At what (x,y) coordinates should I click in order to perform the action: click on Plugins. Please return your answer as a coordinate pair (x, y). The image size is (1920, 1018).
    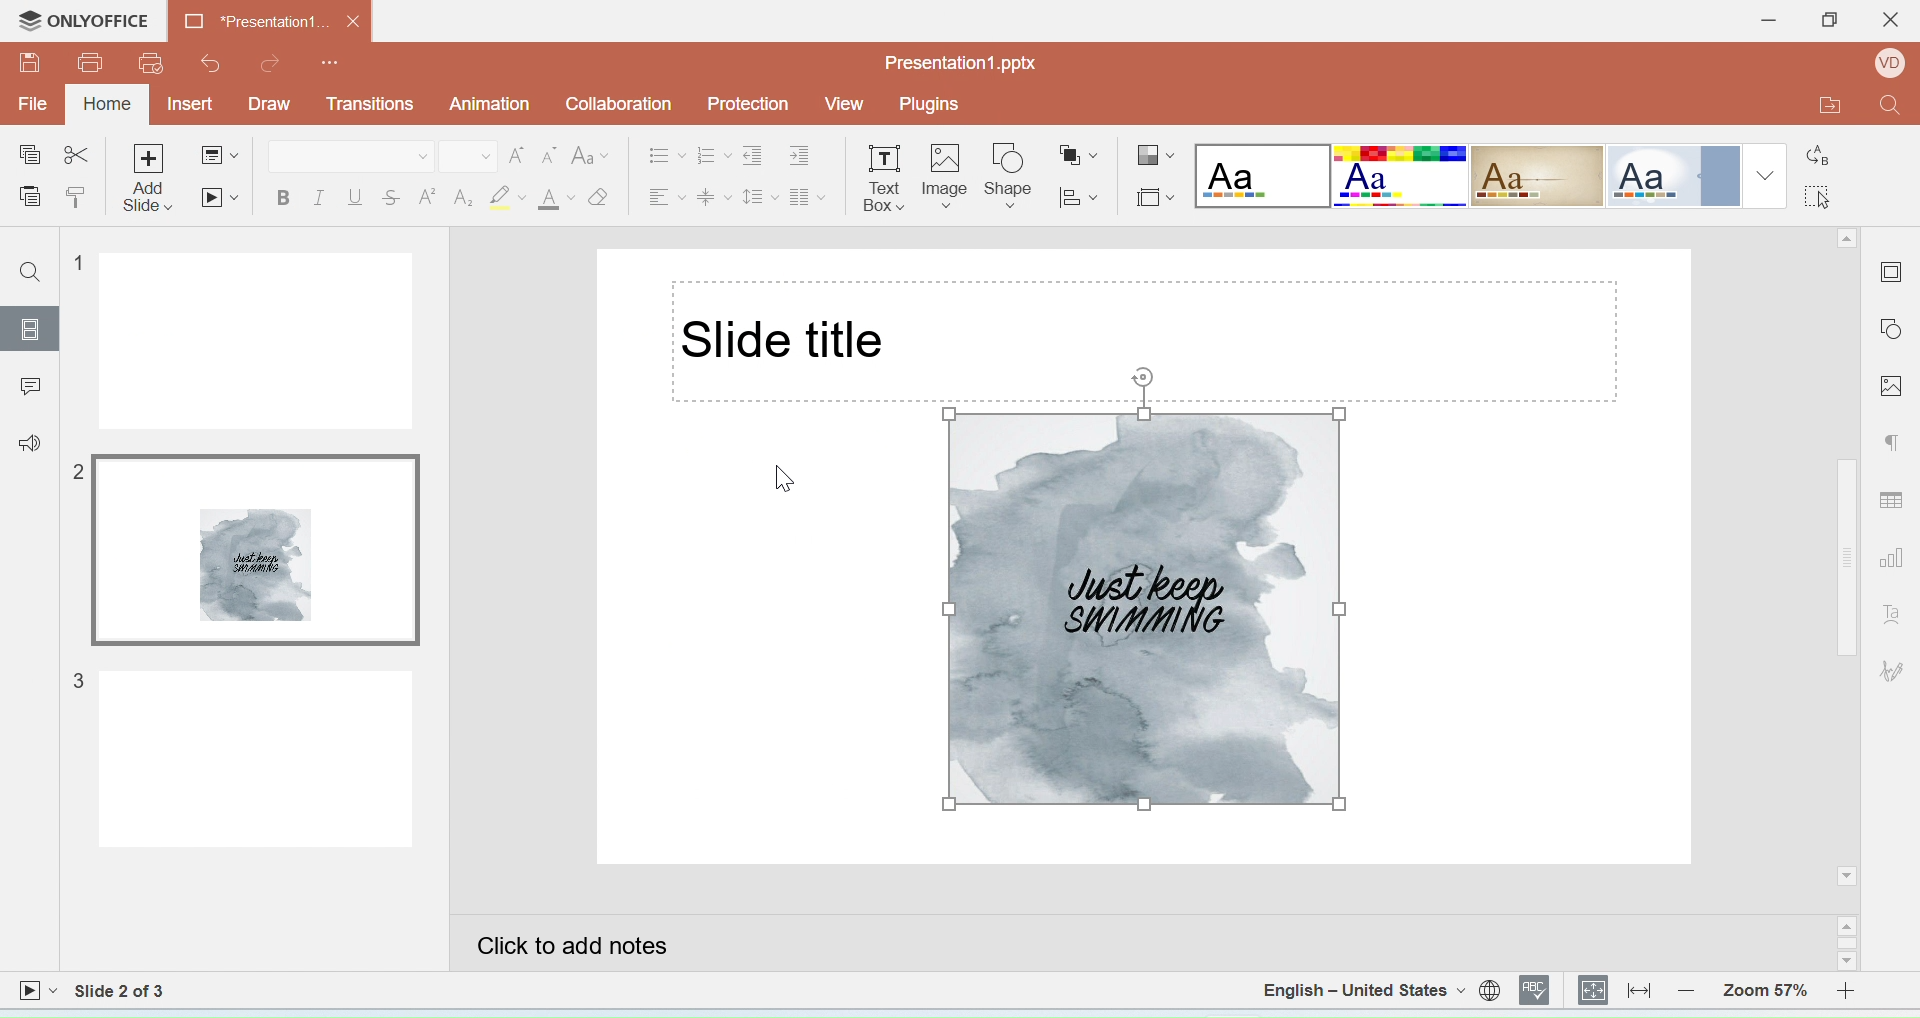
    Looking at the image, I should click on (935, 104).